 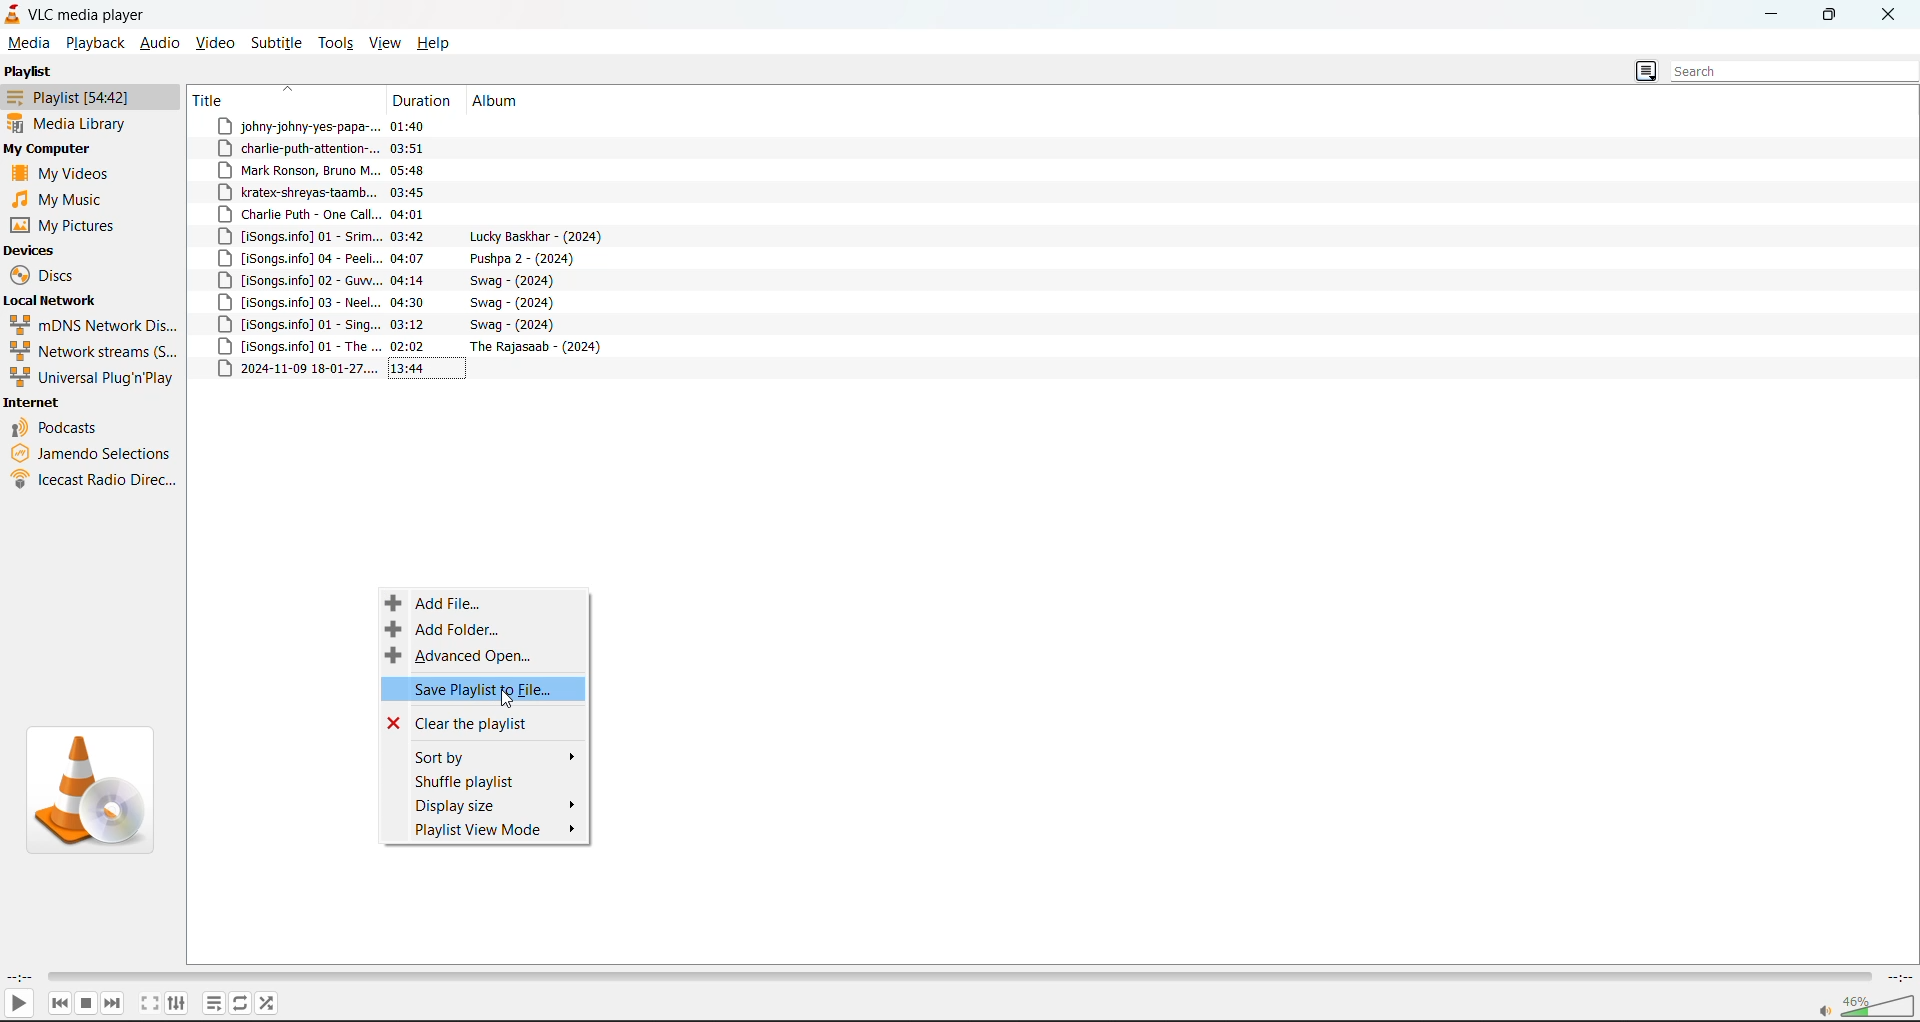 I want to click on display size, so click(x=483, y=805).